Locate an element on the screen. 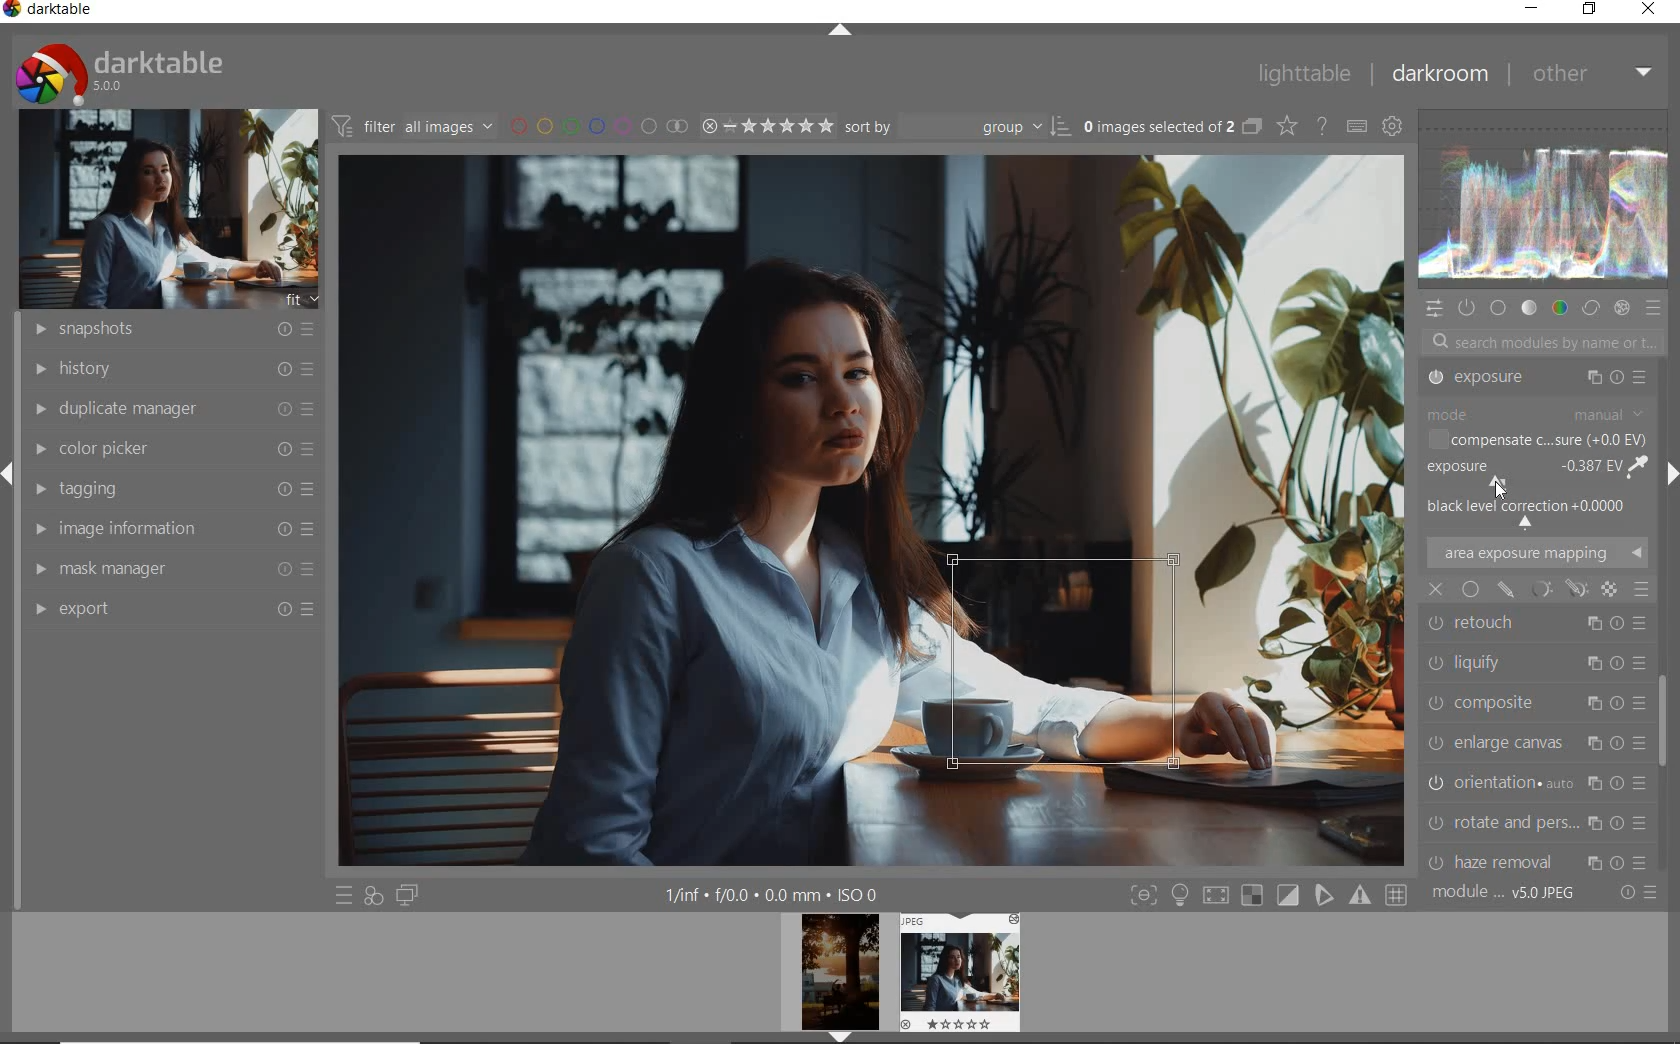  SYSTEM LOGO & NAME is located at coordinates (118, 71).